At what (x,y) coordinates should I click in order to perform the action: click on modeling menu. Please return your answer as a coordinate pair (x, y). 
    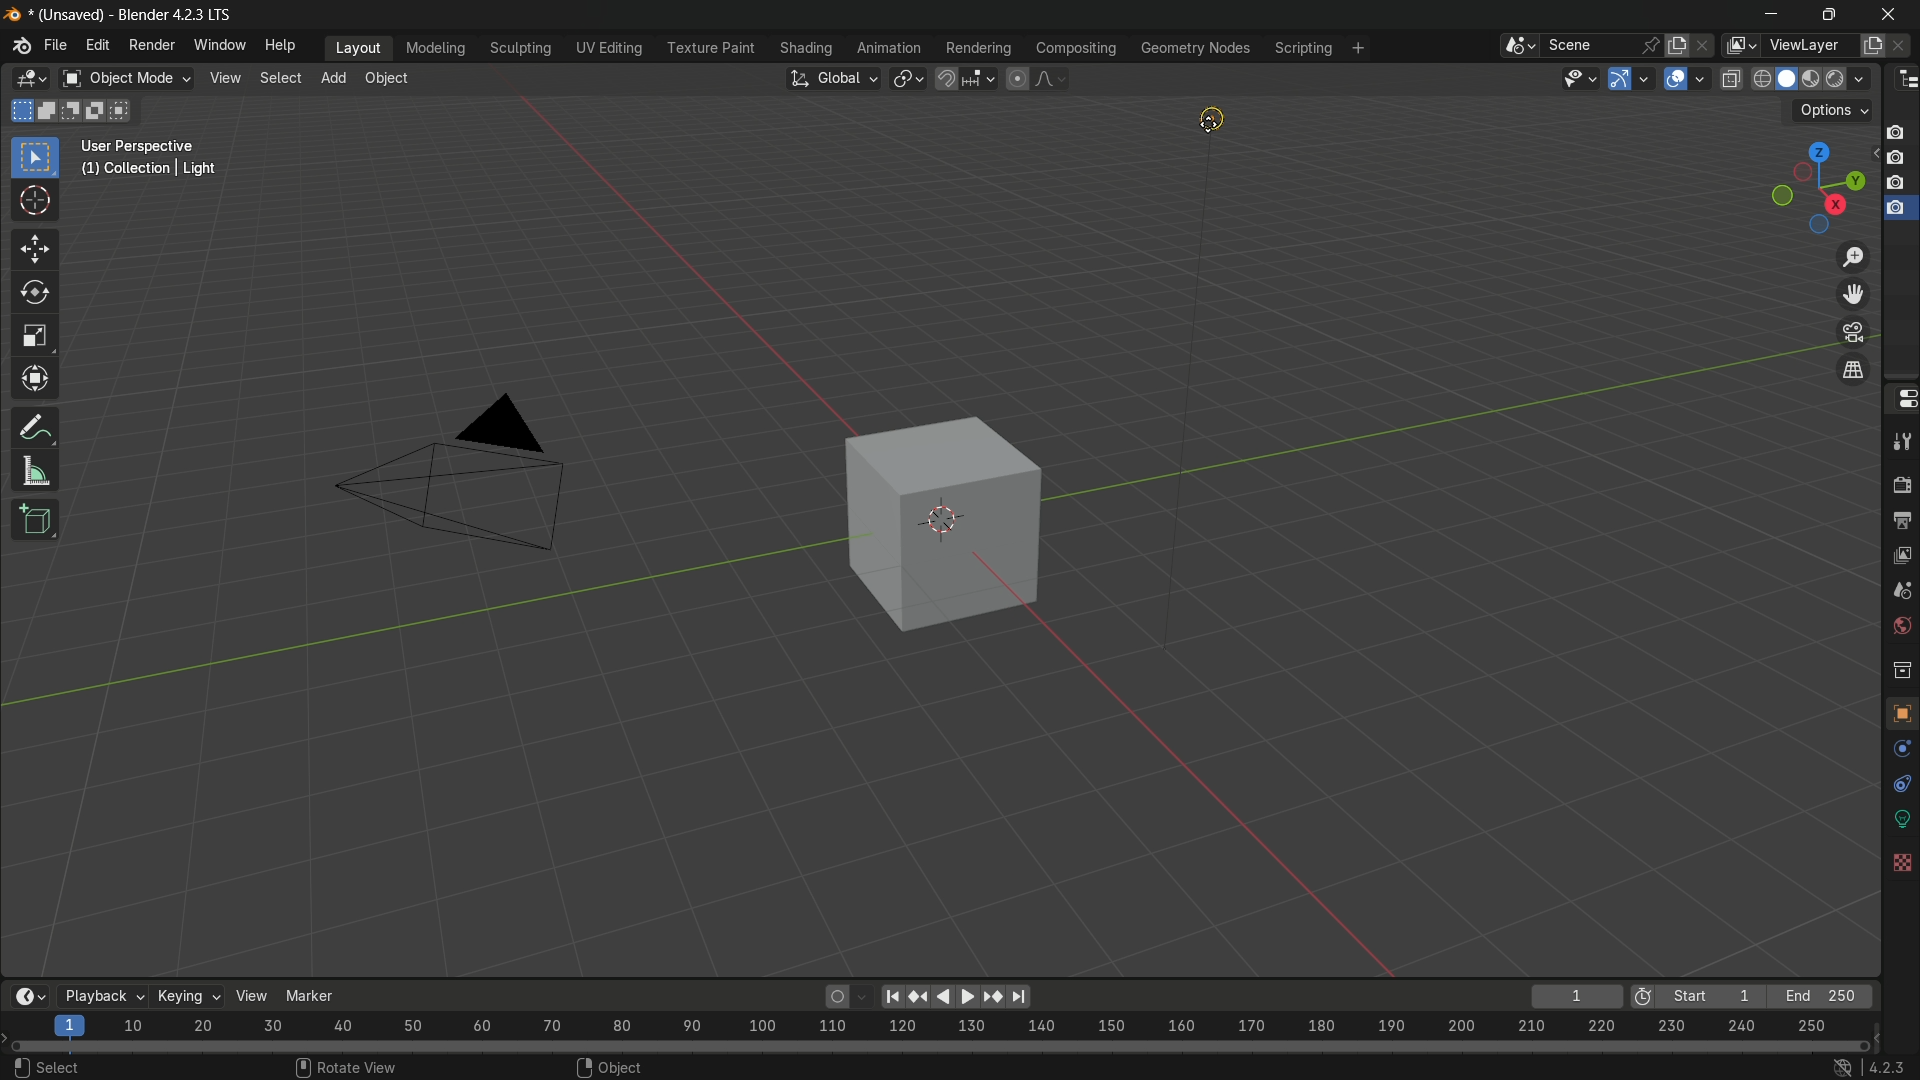
    Looking at the image, I should click on (436, 49).